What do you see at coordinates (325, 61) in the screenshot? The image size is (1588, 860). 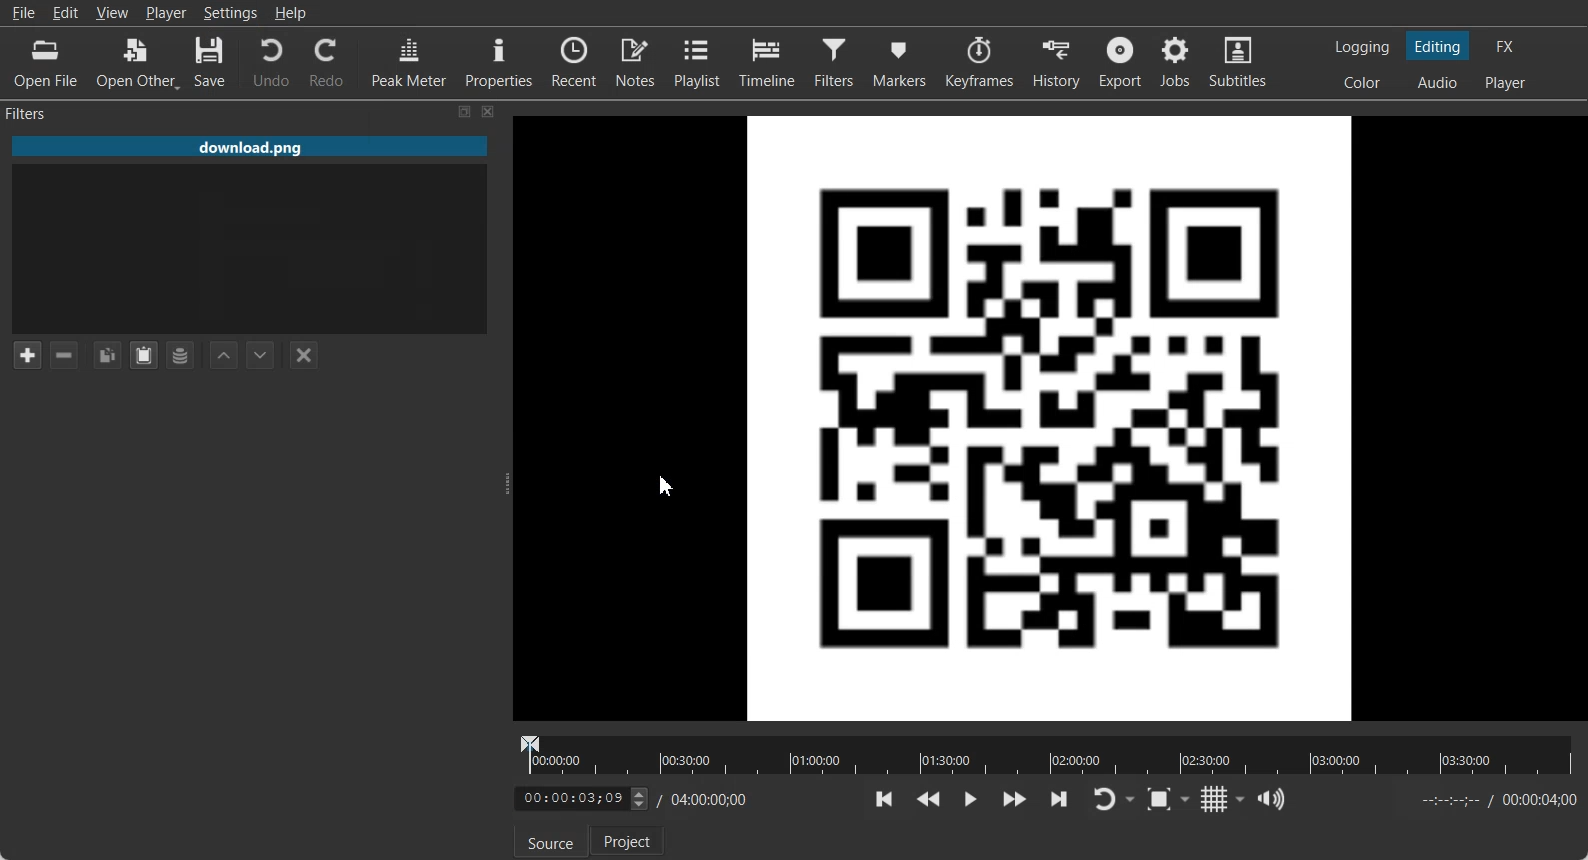 I see `Redo` at bounding box center [325, 61].